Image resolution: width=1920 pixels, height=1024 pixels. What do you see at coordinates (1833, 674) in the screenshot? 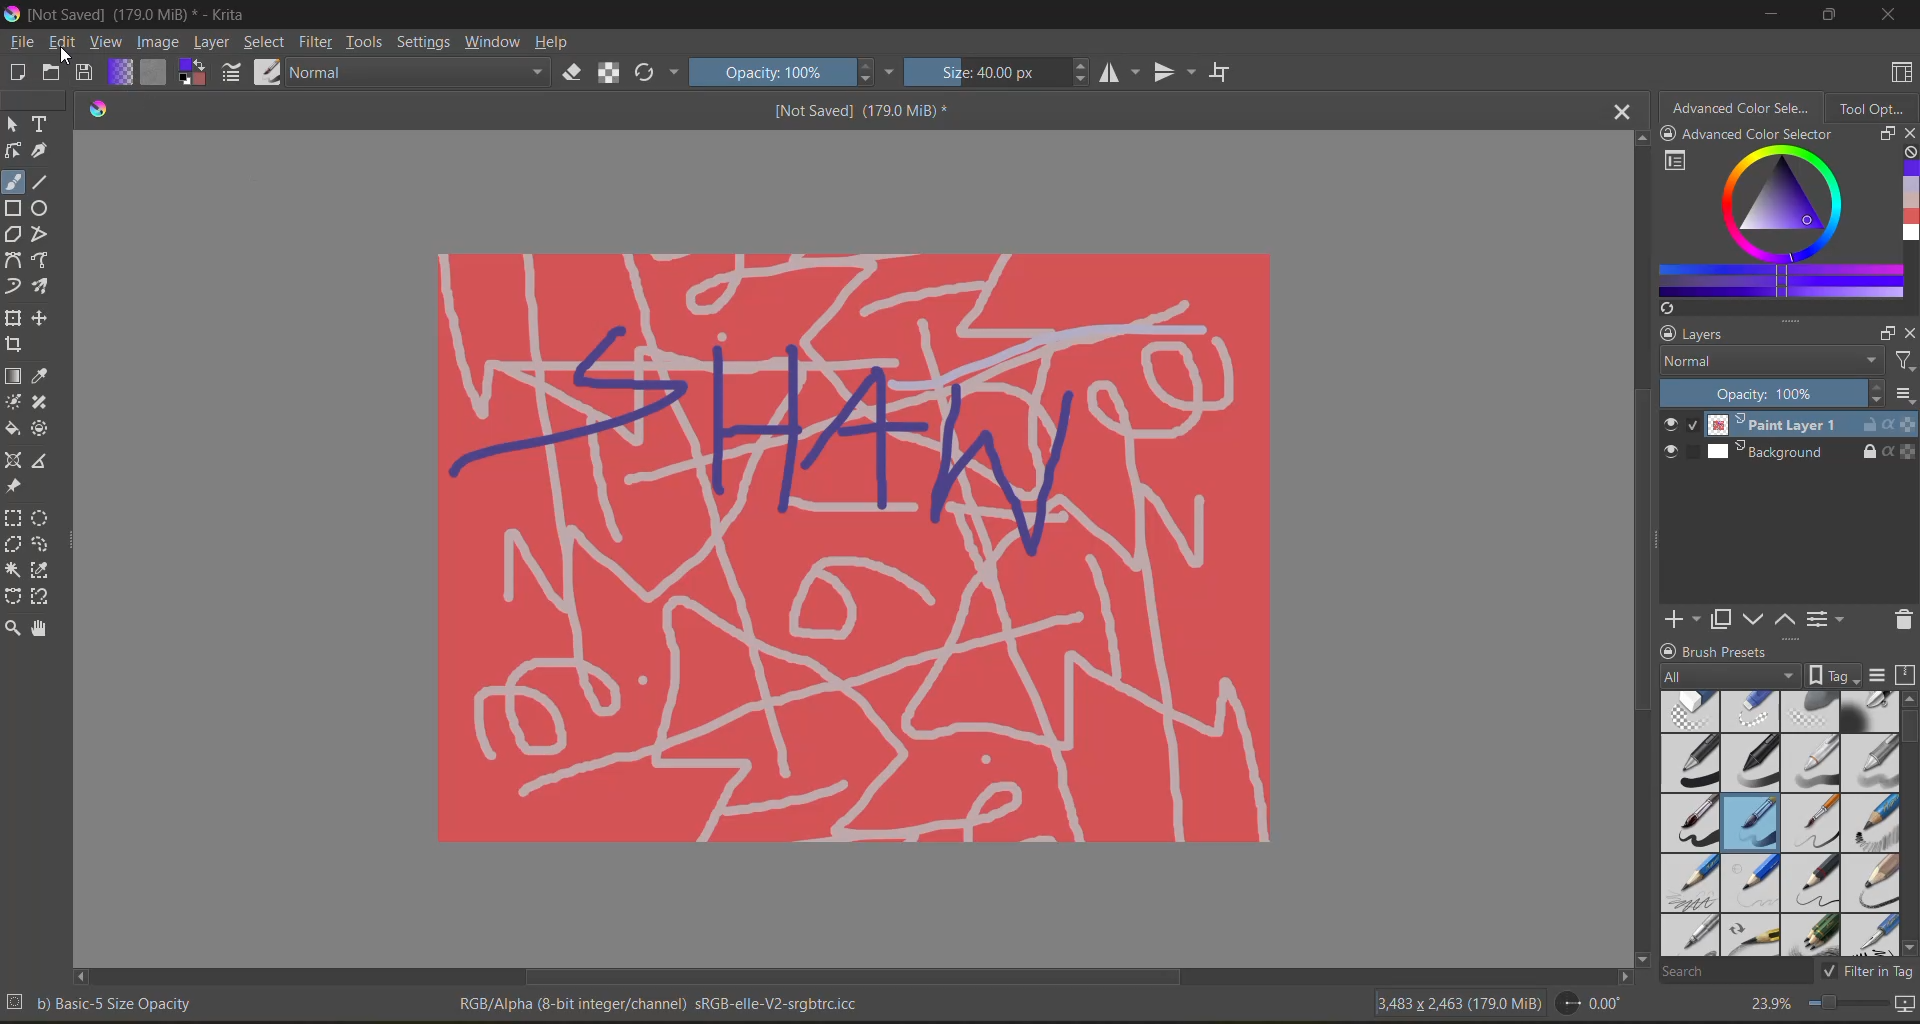
I see `show tag` at bounding box center [1833, 674].